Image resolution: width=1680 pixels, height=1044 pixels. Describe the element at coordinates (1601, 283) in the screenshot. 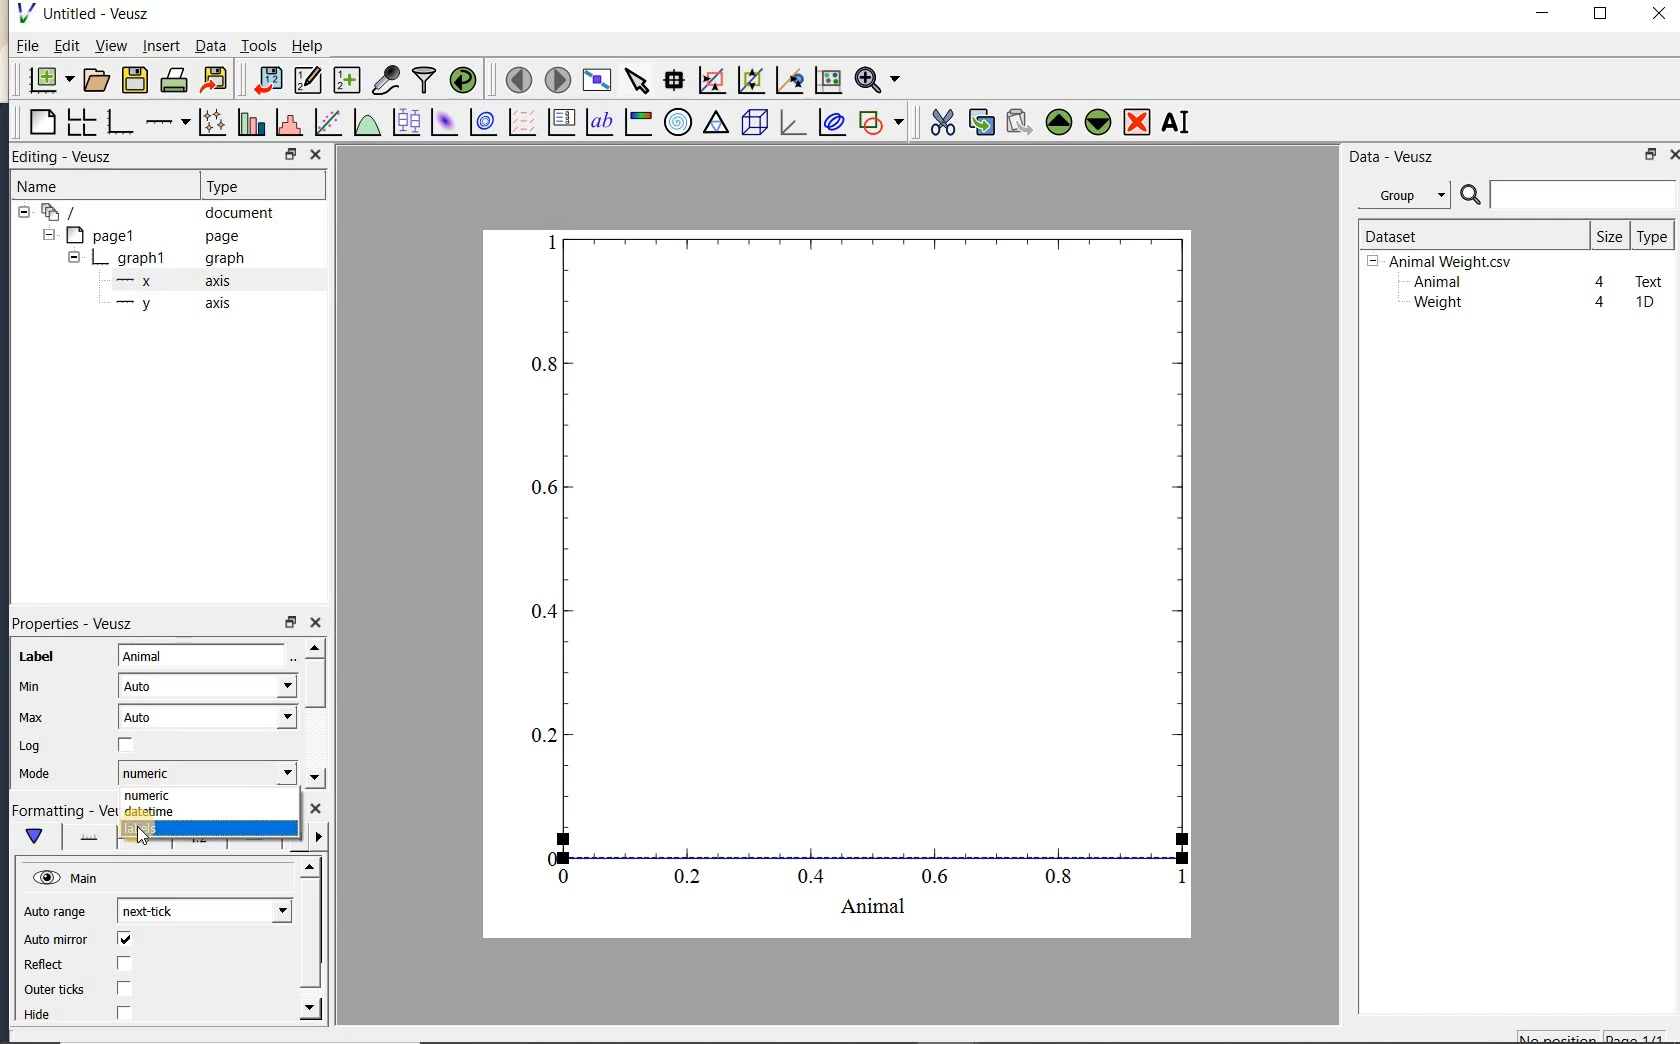

I see `4` at that location.